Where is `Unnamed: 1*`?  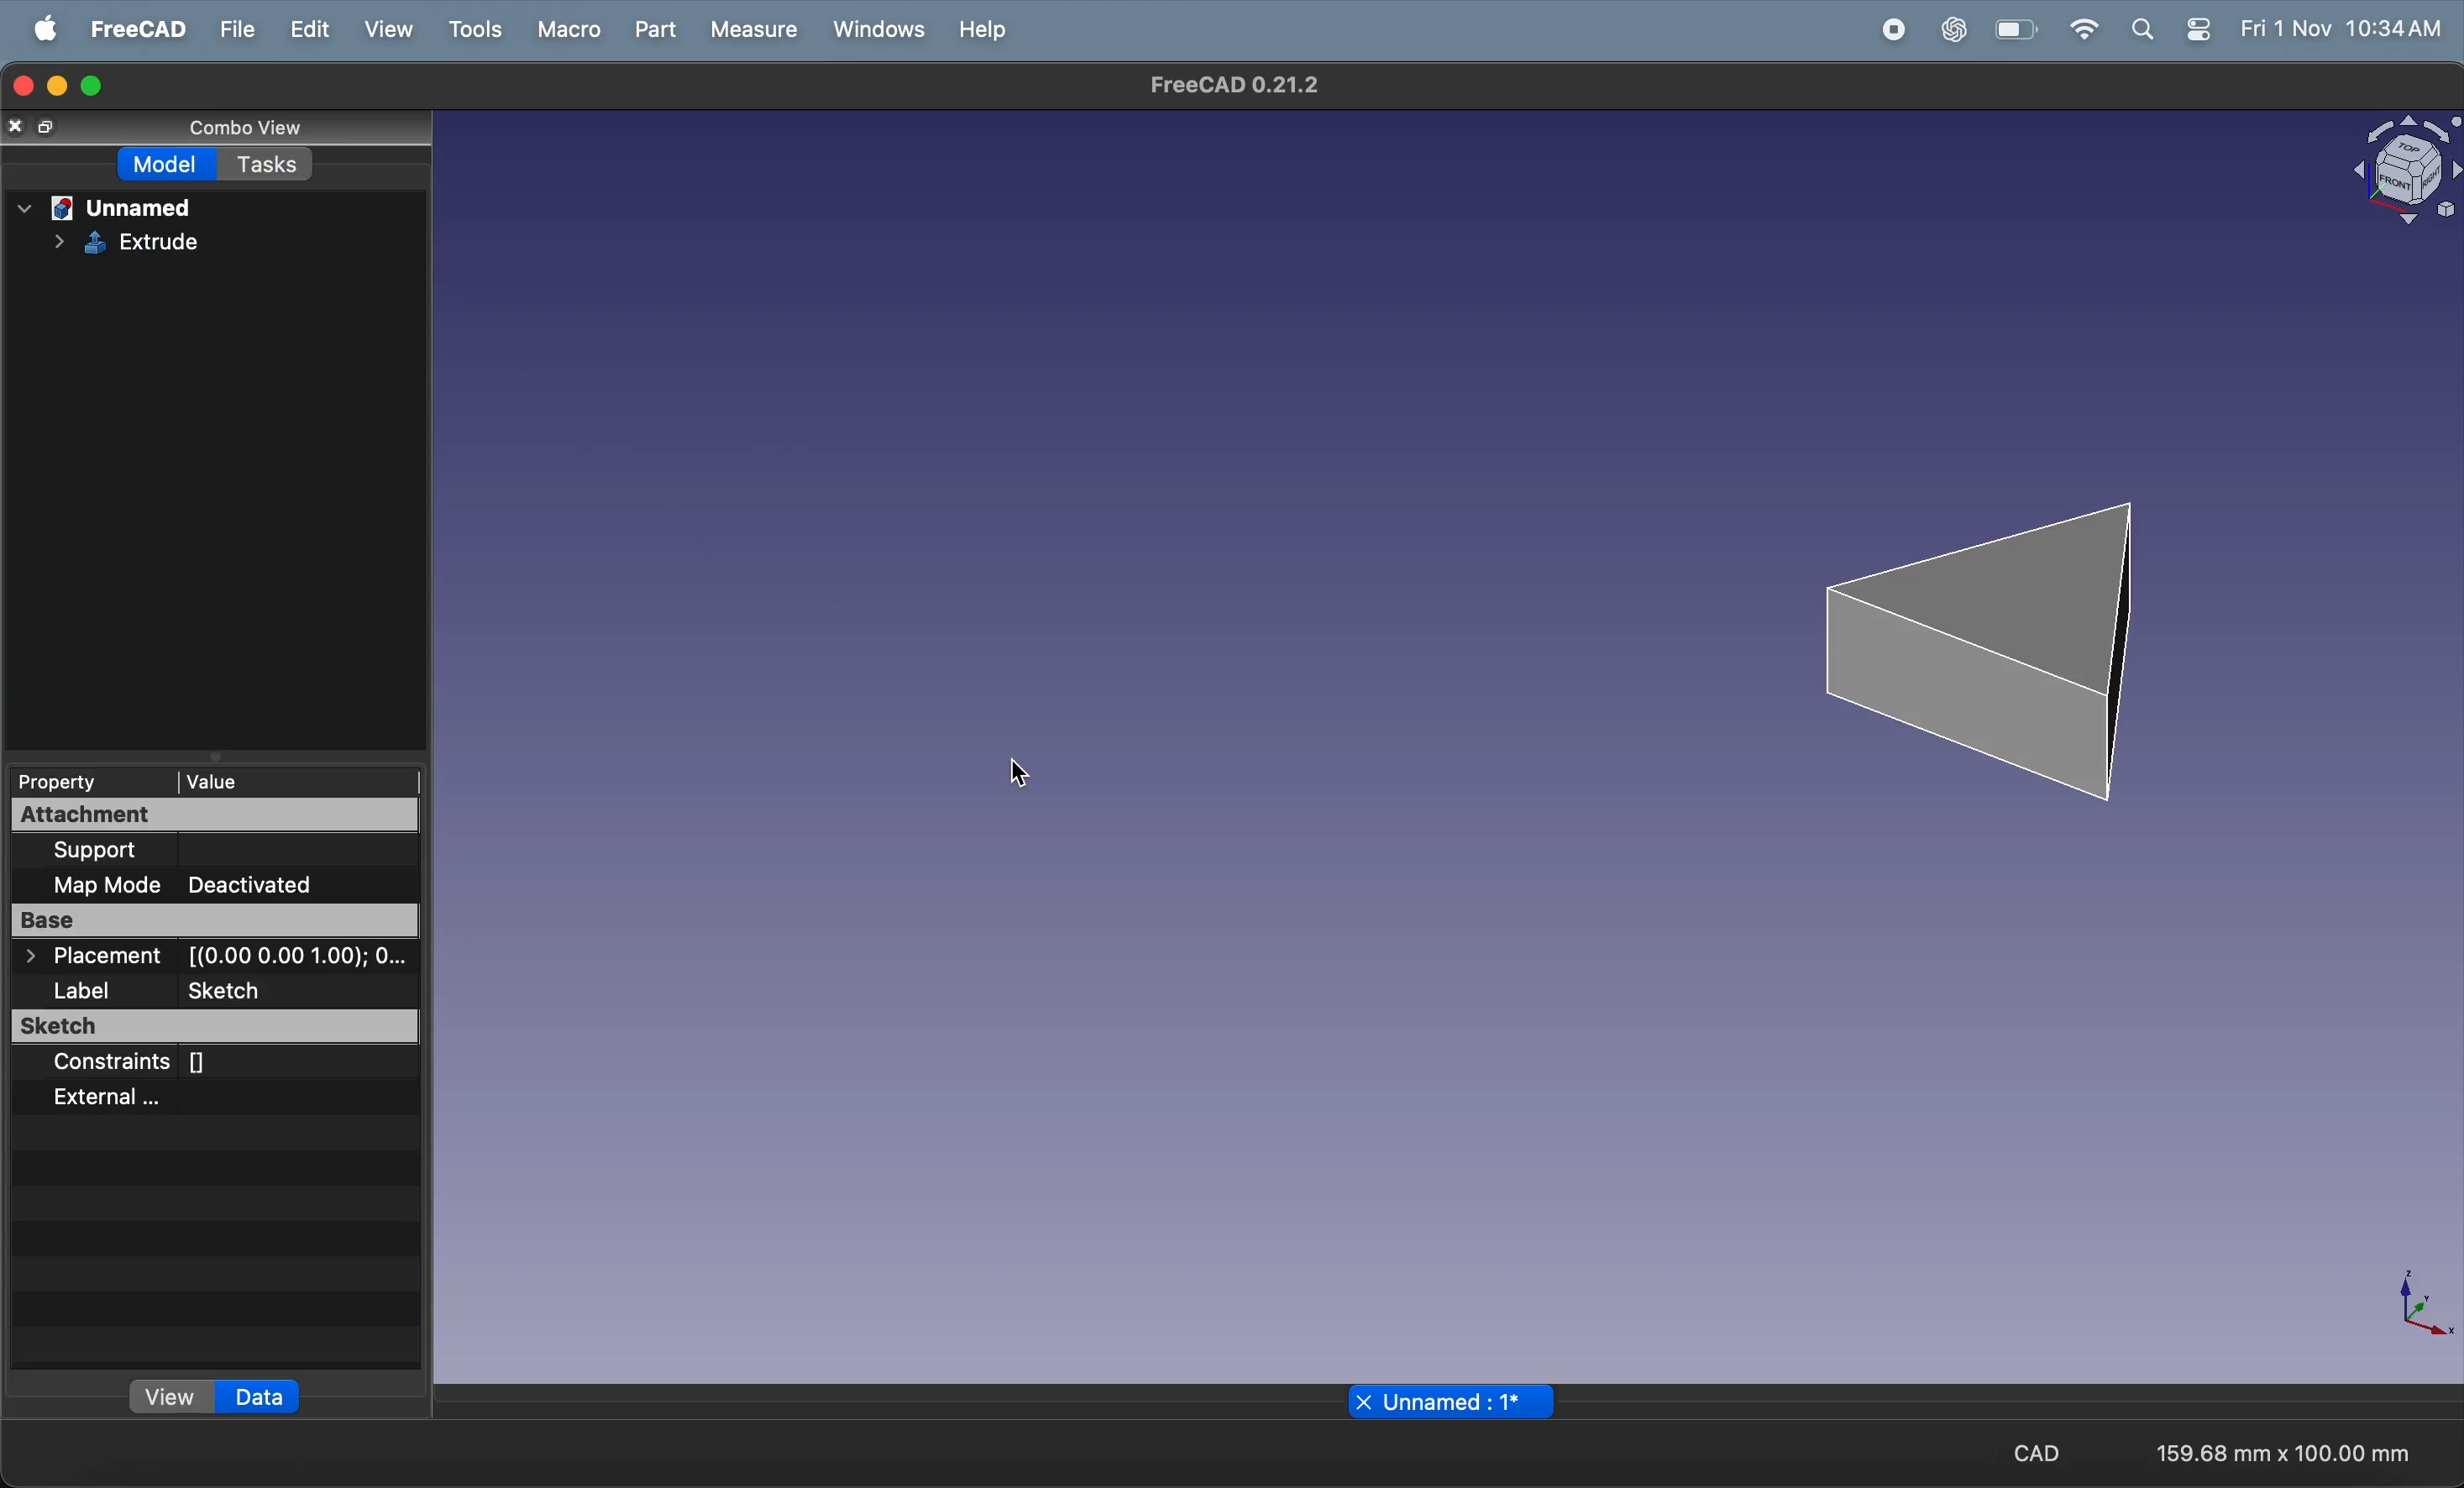
Unnamed: 1* is located at coordinates (1456, 1404).